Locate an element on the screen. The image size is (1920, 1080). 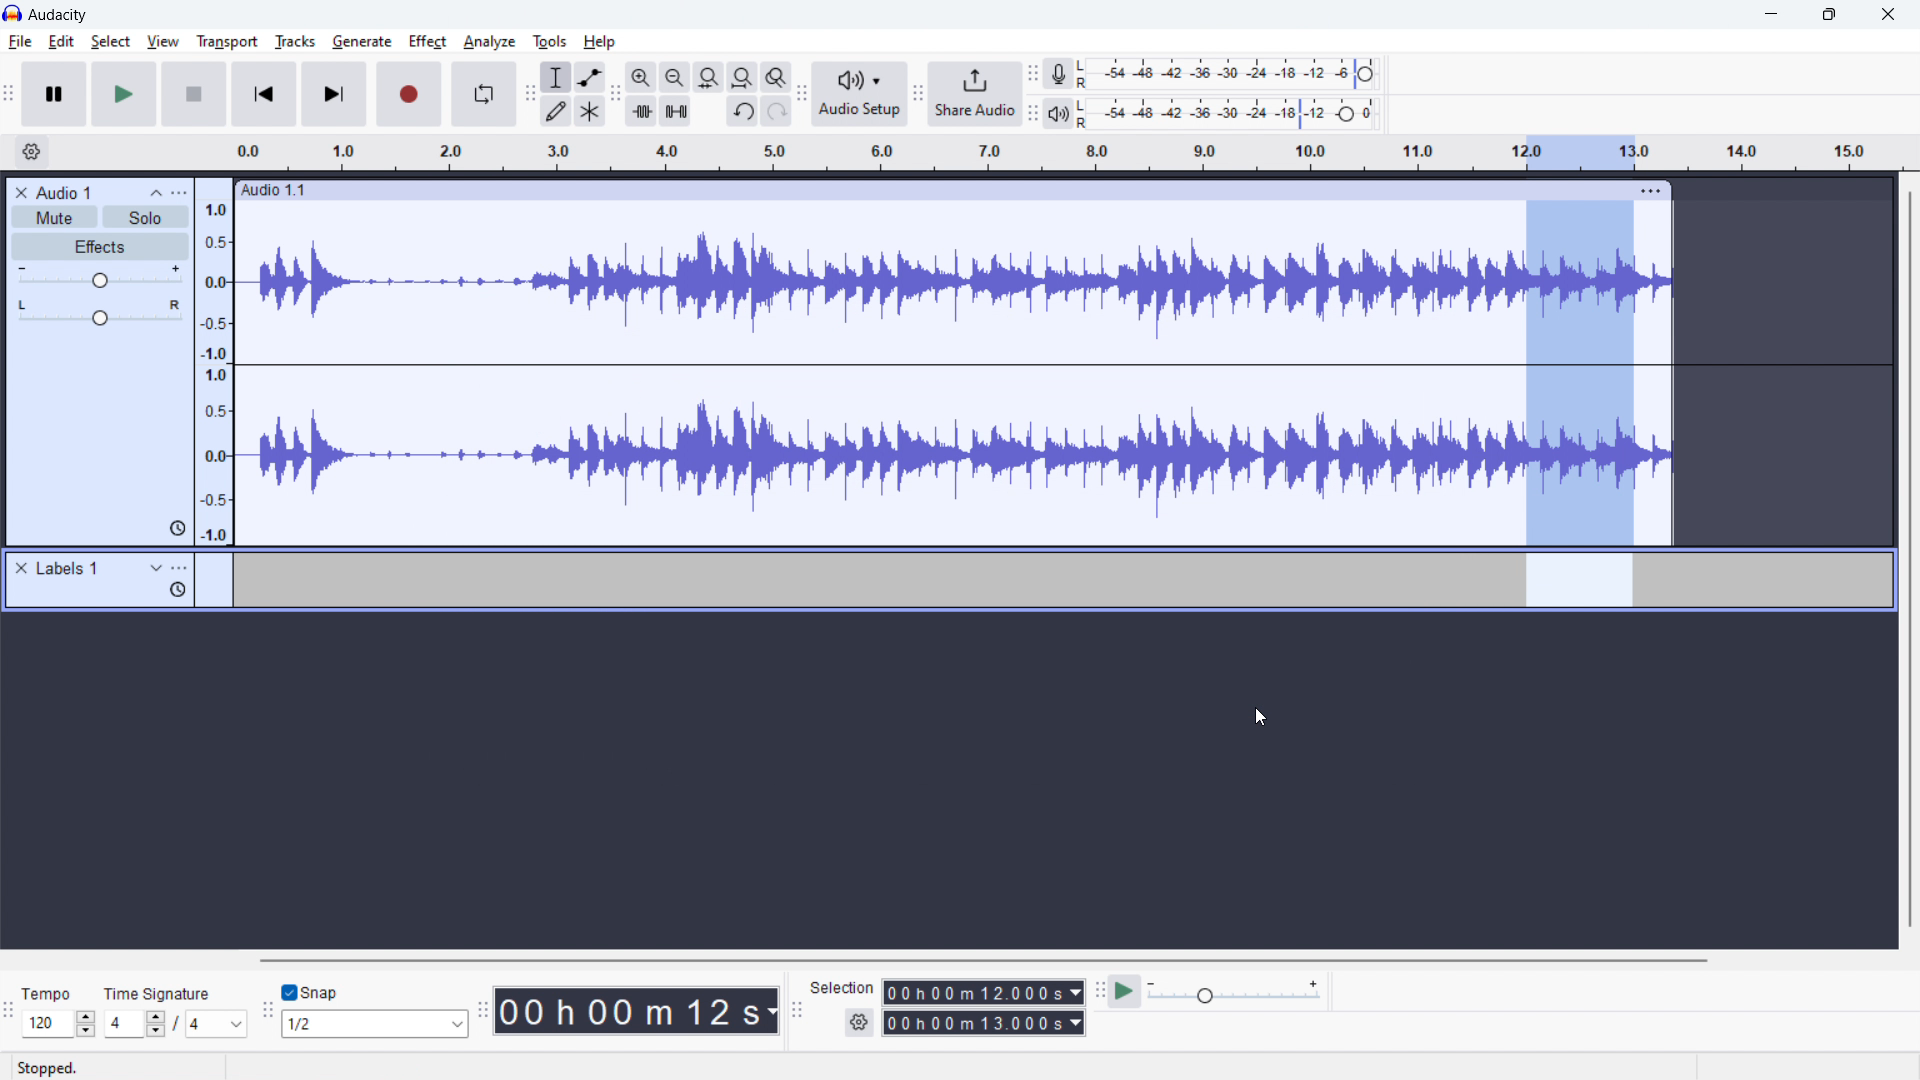
selection settings is located at coordinates (860, 1023).